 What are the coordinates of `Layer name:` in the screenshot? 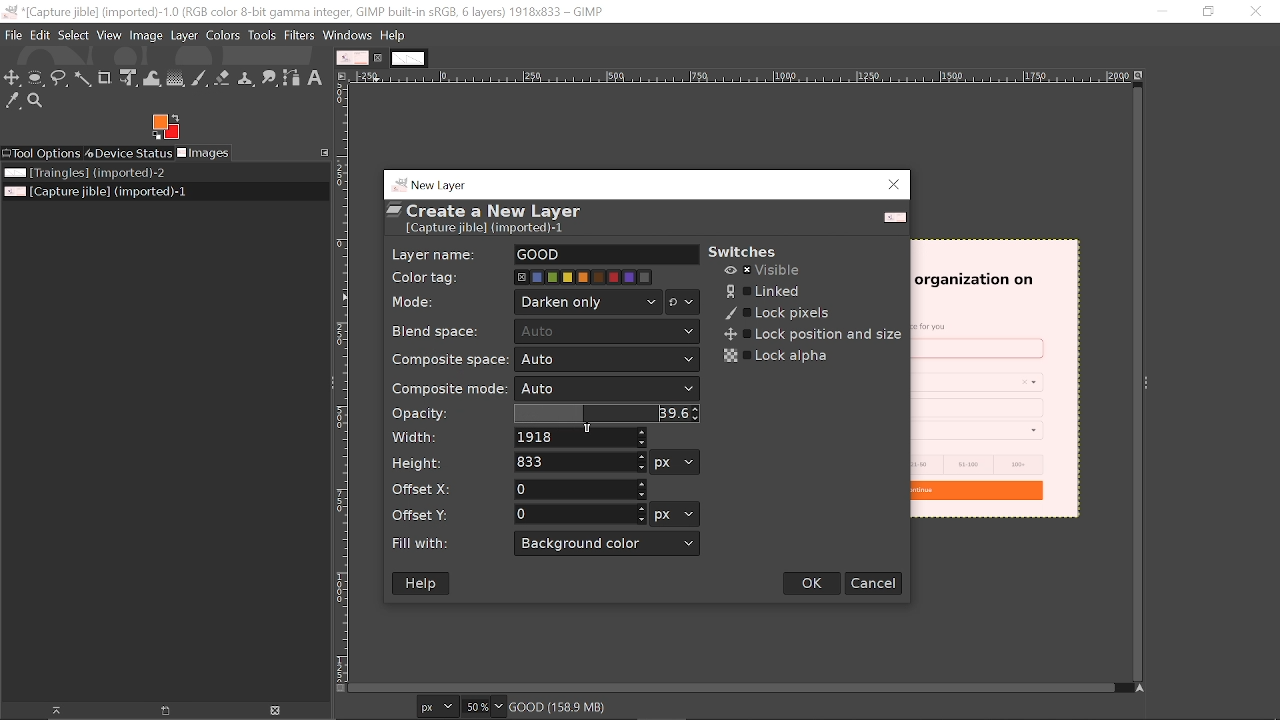 It's located at (435, 253).